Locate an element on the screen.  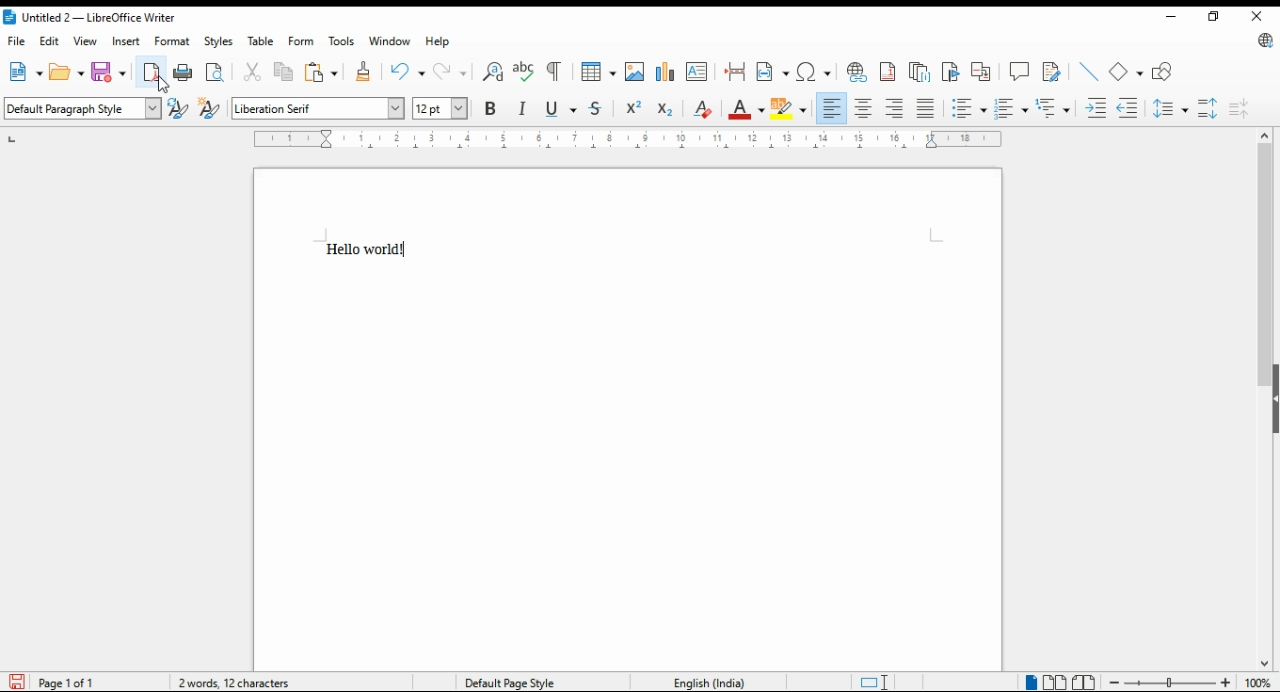
paste is located at coordinates (319, 72).